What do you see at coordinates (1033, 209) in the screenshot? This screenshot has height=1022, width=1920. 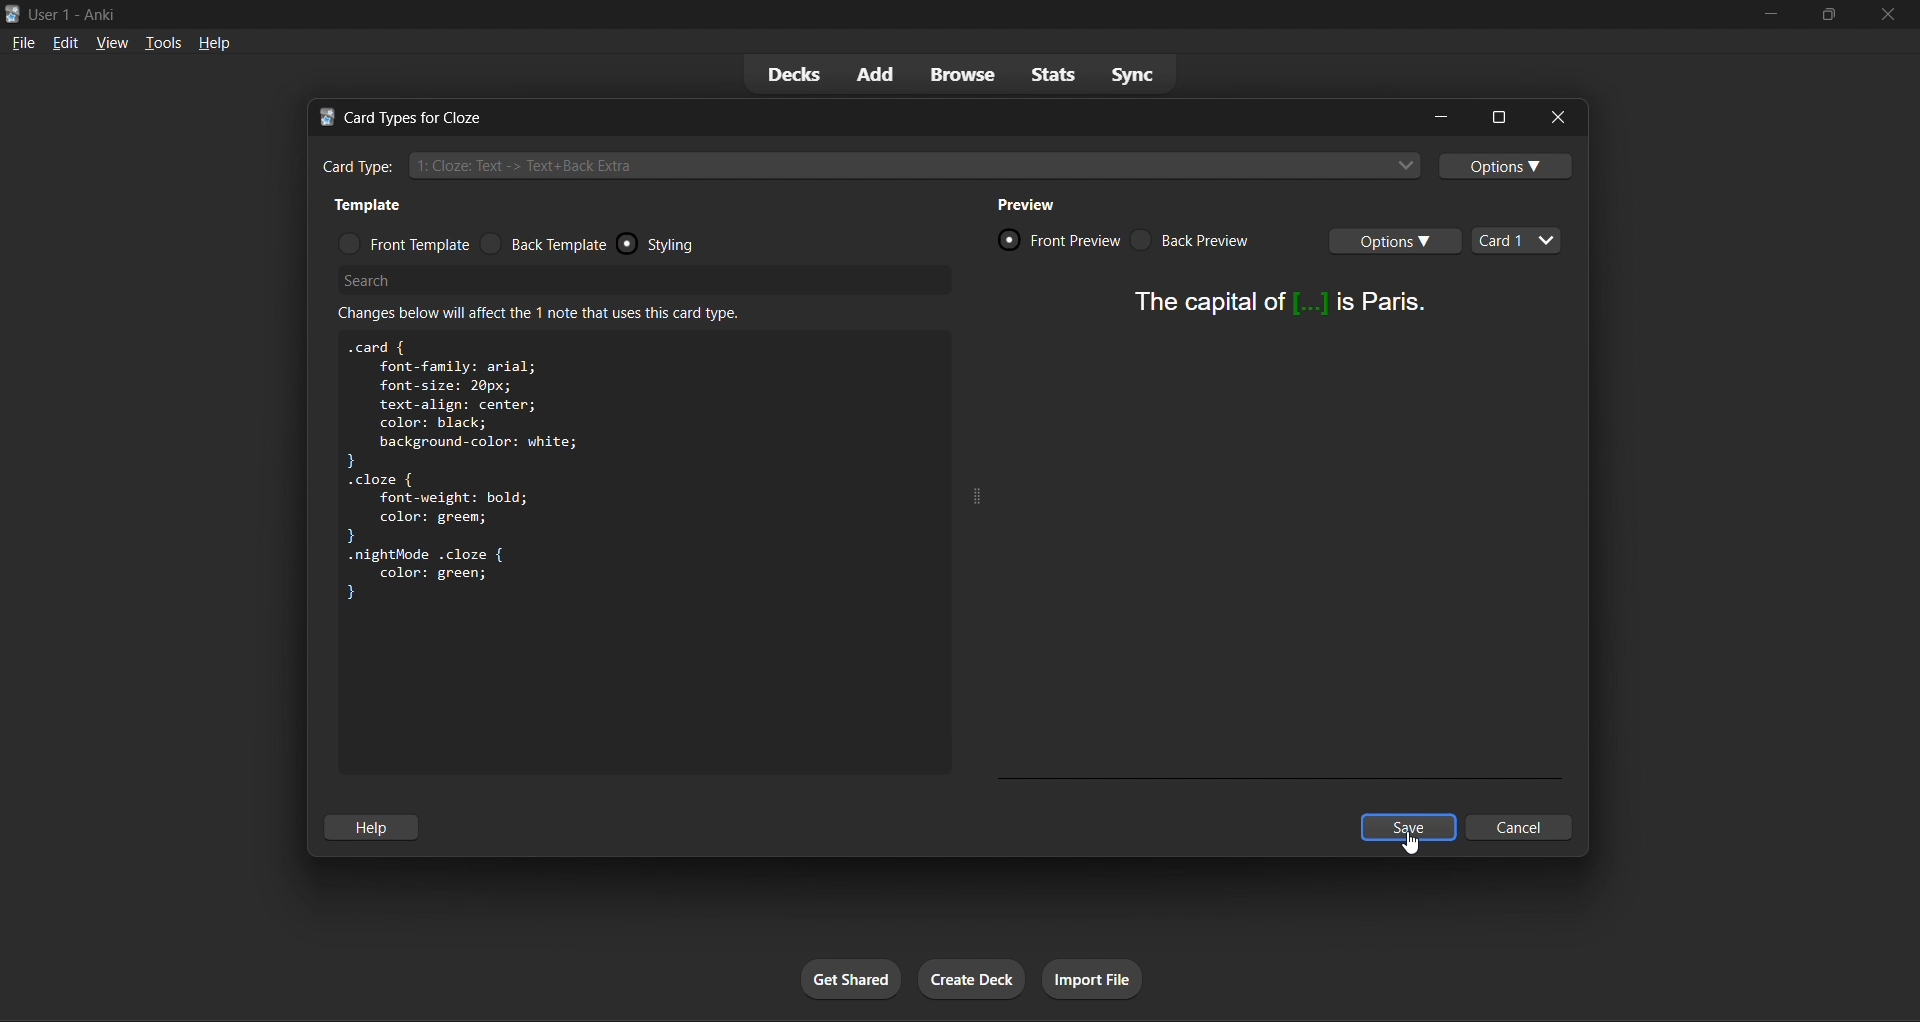 I see `preview` at bounding box center [1033, 209].